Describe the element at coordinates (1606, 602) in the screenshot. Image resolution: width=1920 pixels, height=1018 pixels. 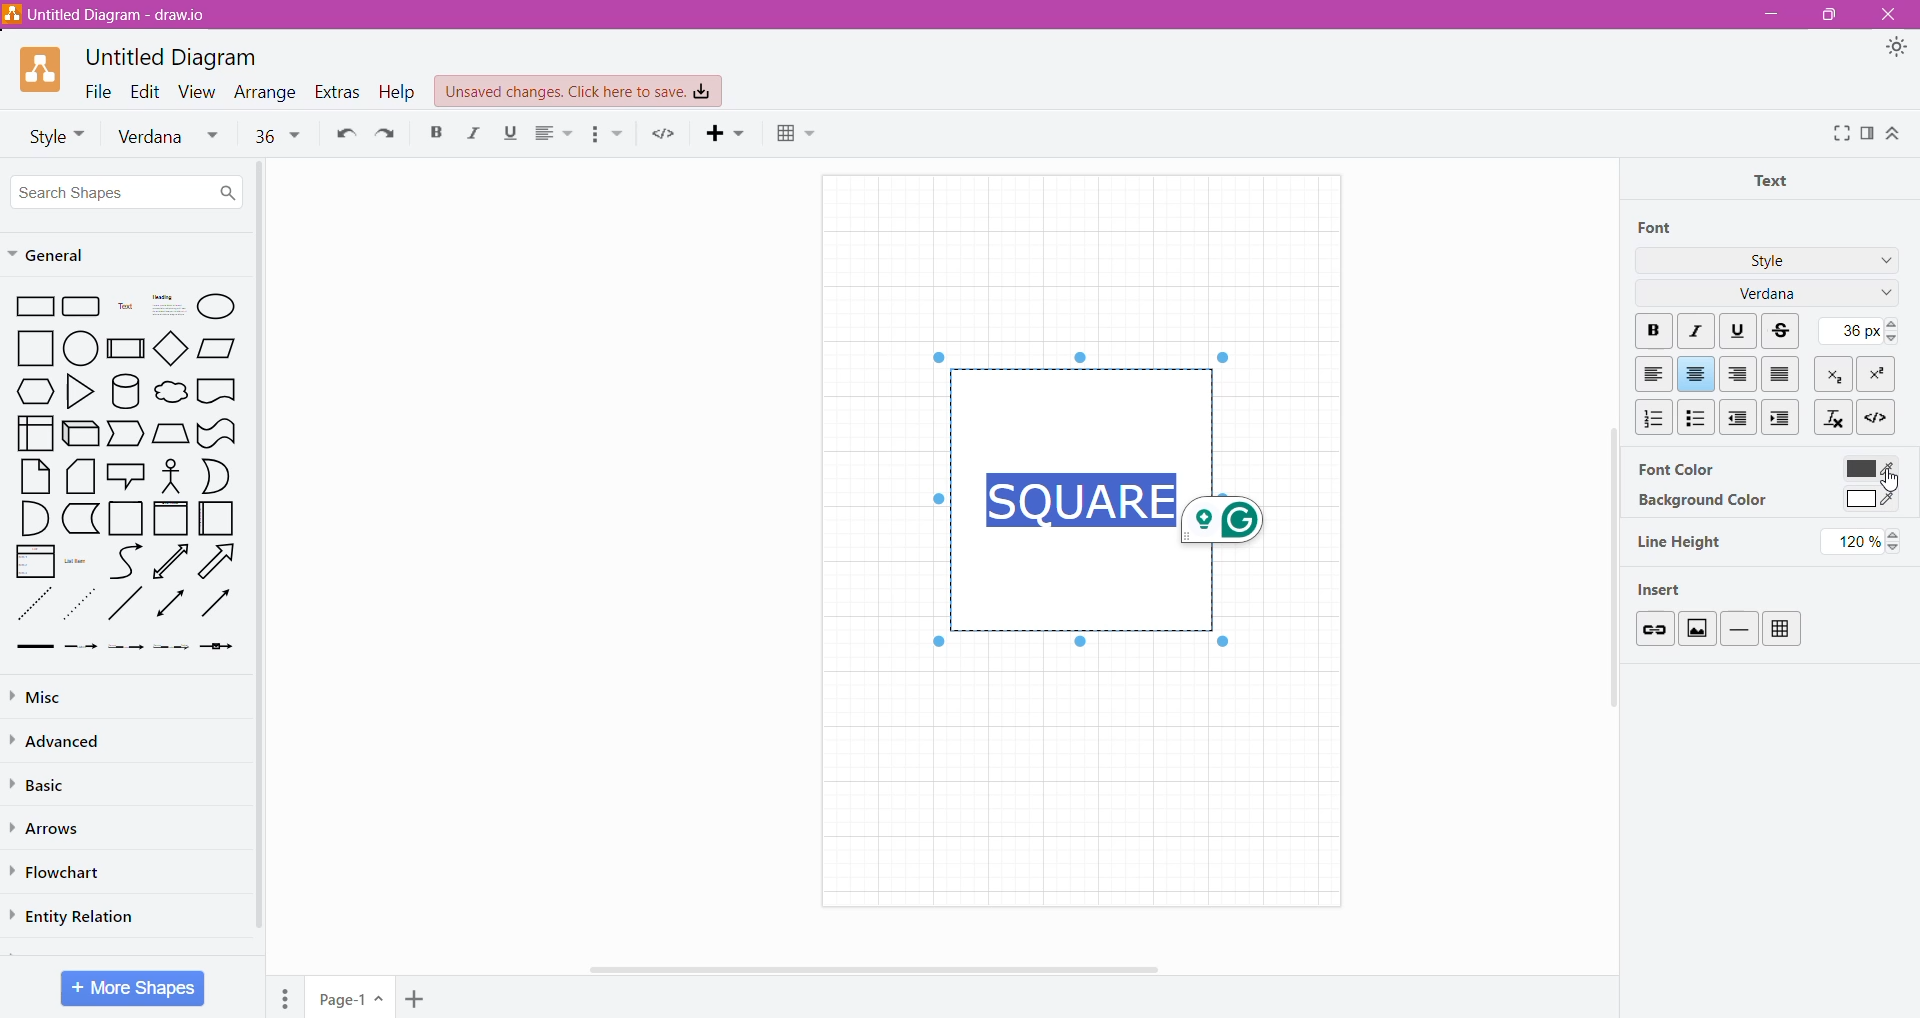
I see `Vertical Scroll Bar` at that location.